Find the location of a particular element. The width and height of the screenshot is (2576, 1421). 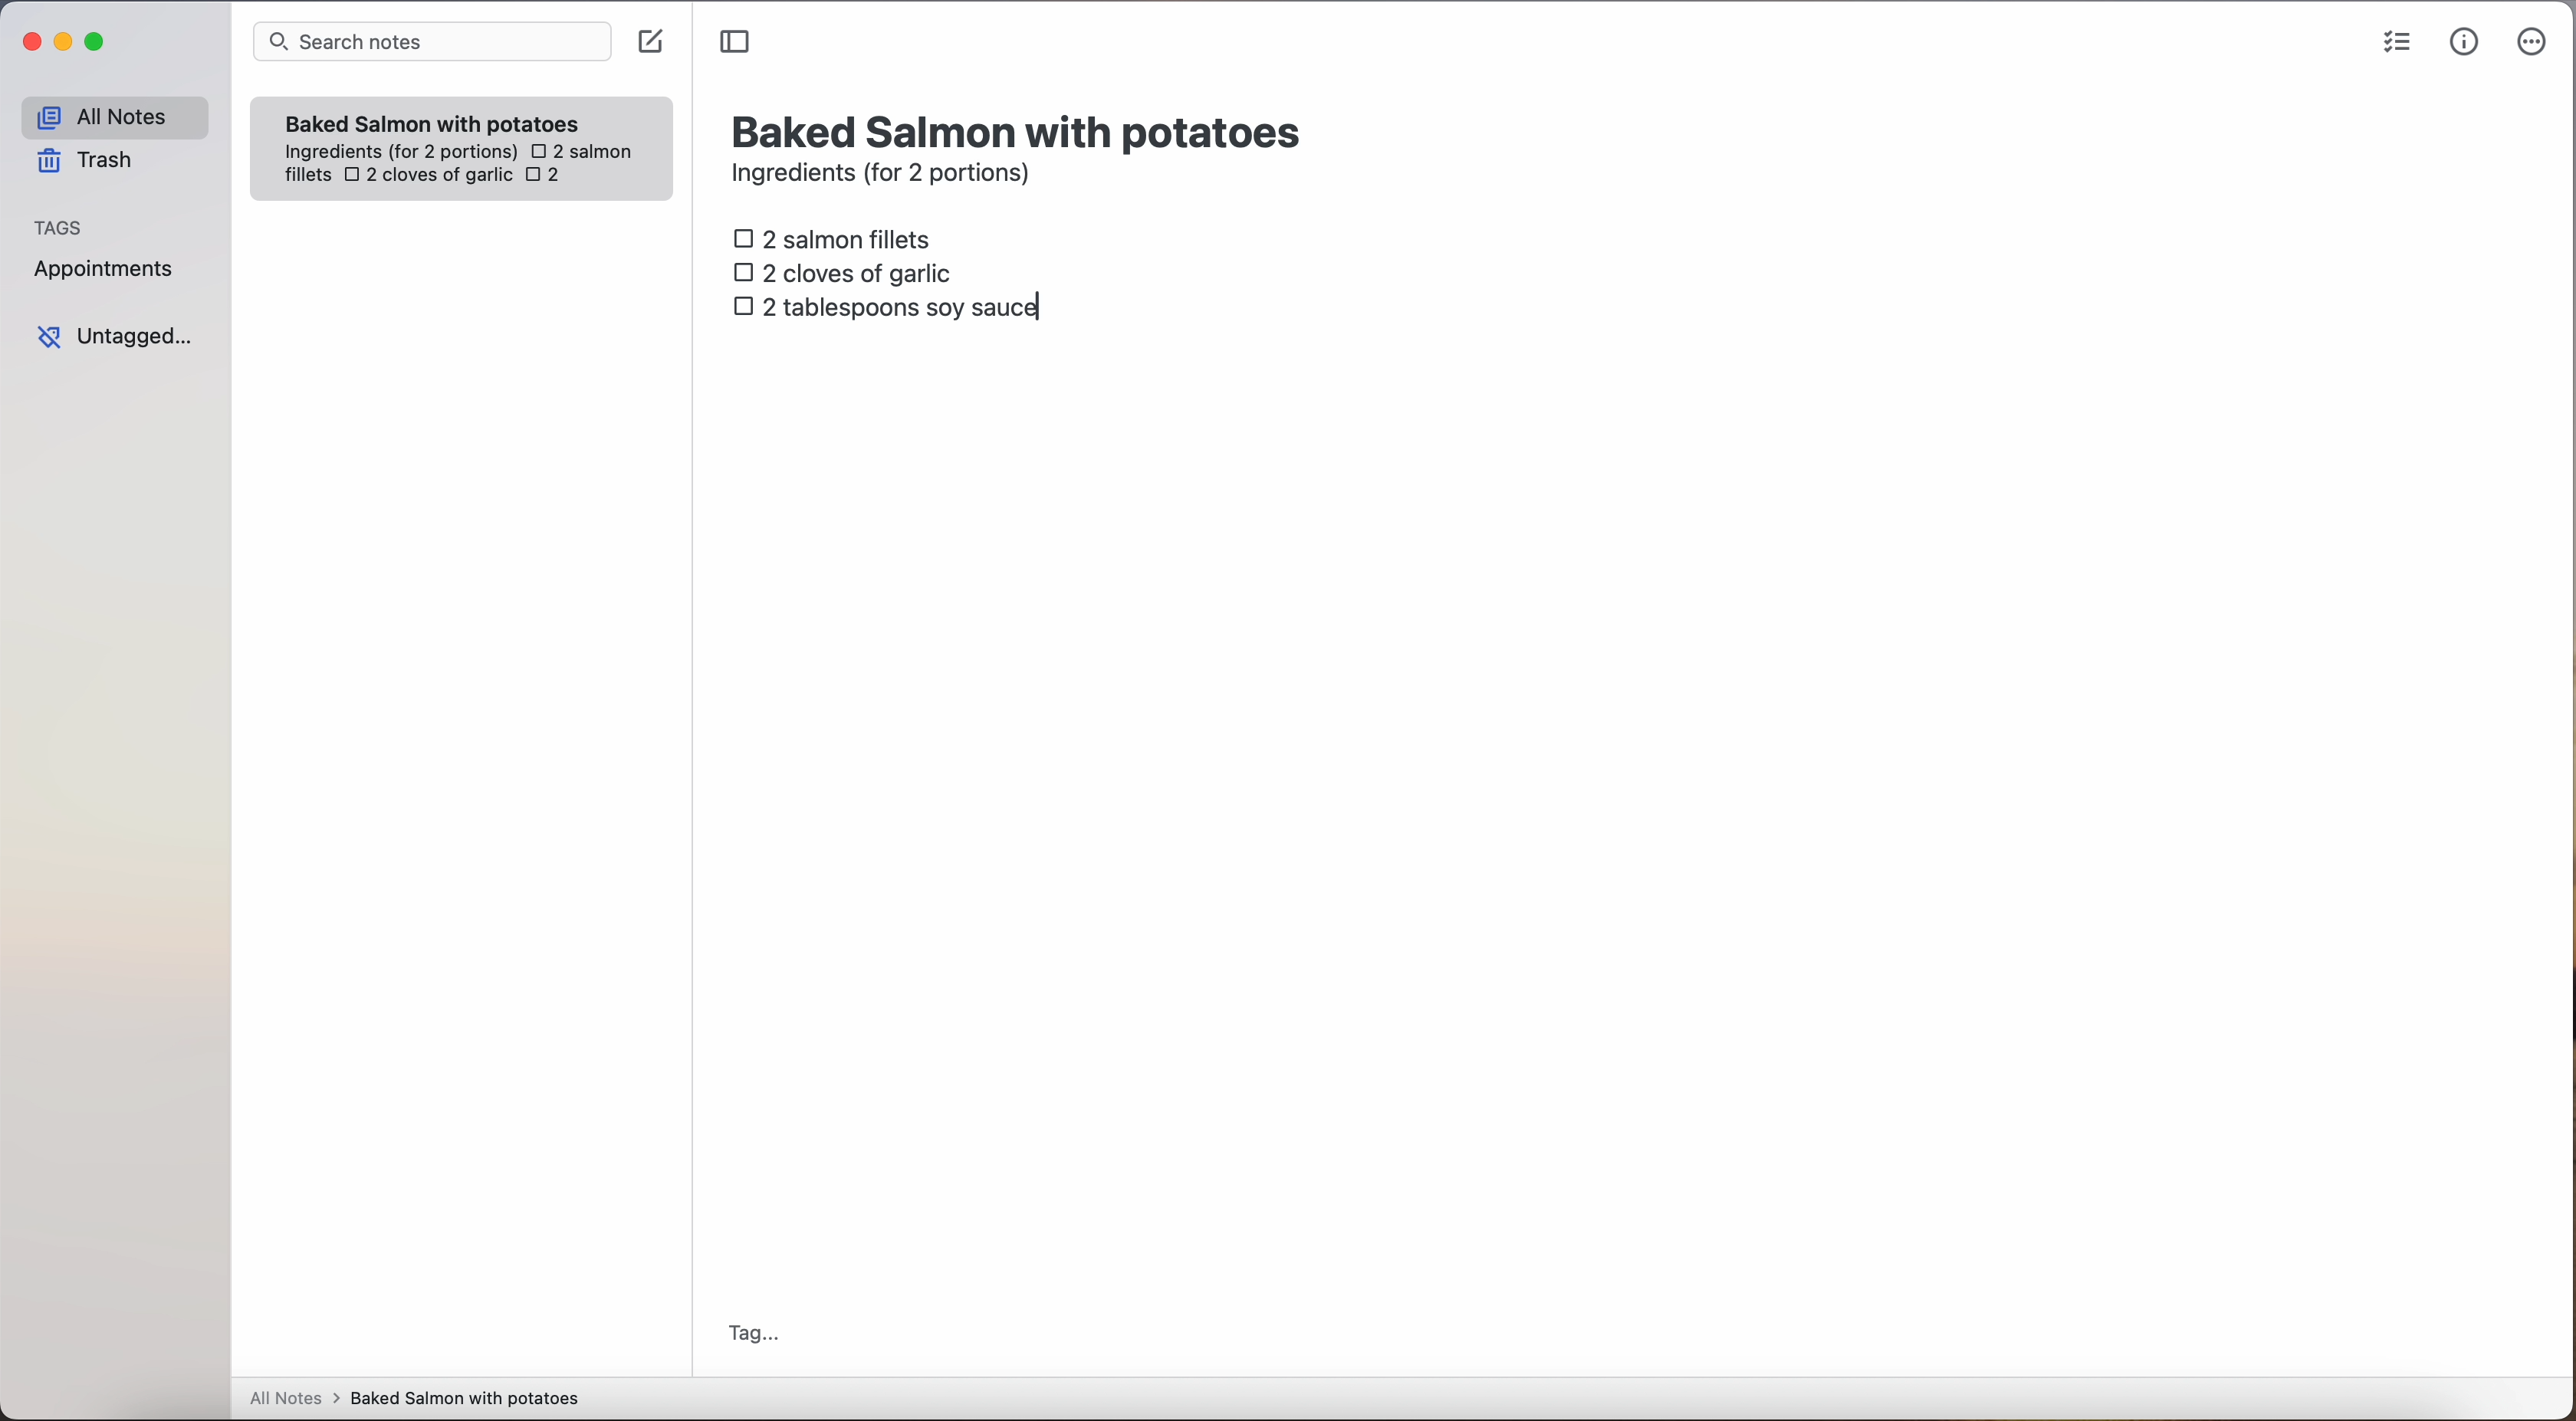

metrics is located at coordinates (2465, 41).